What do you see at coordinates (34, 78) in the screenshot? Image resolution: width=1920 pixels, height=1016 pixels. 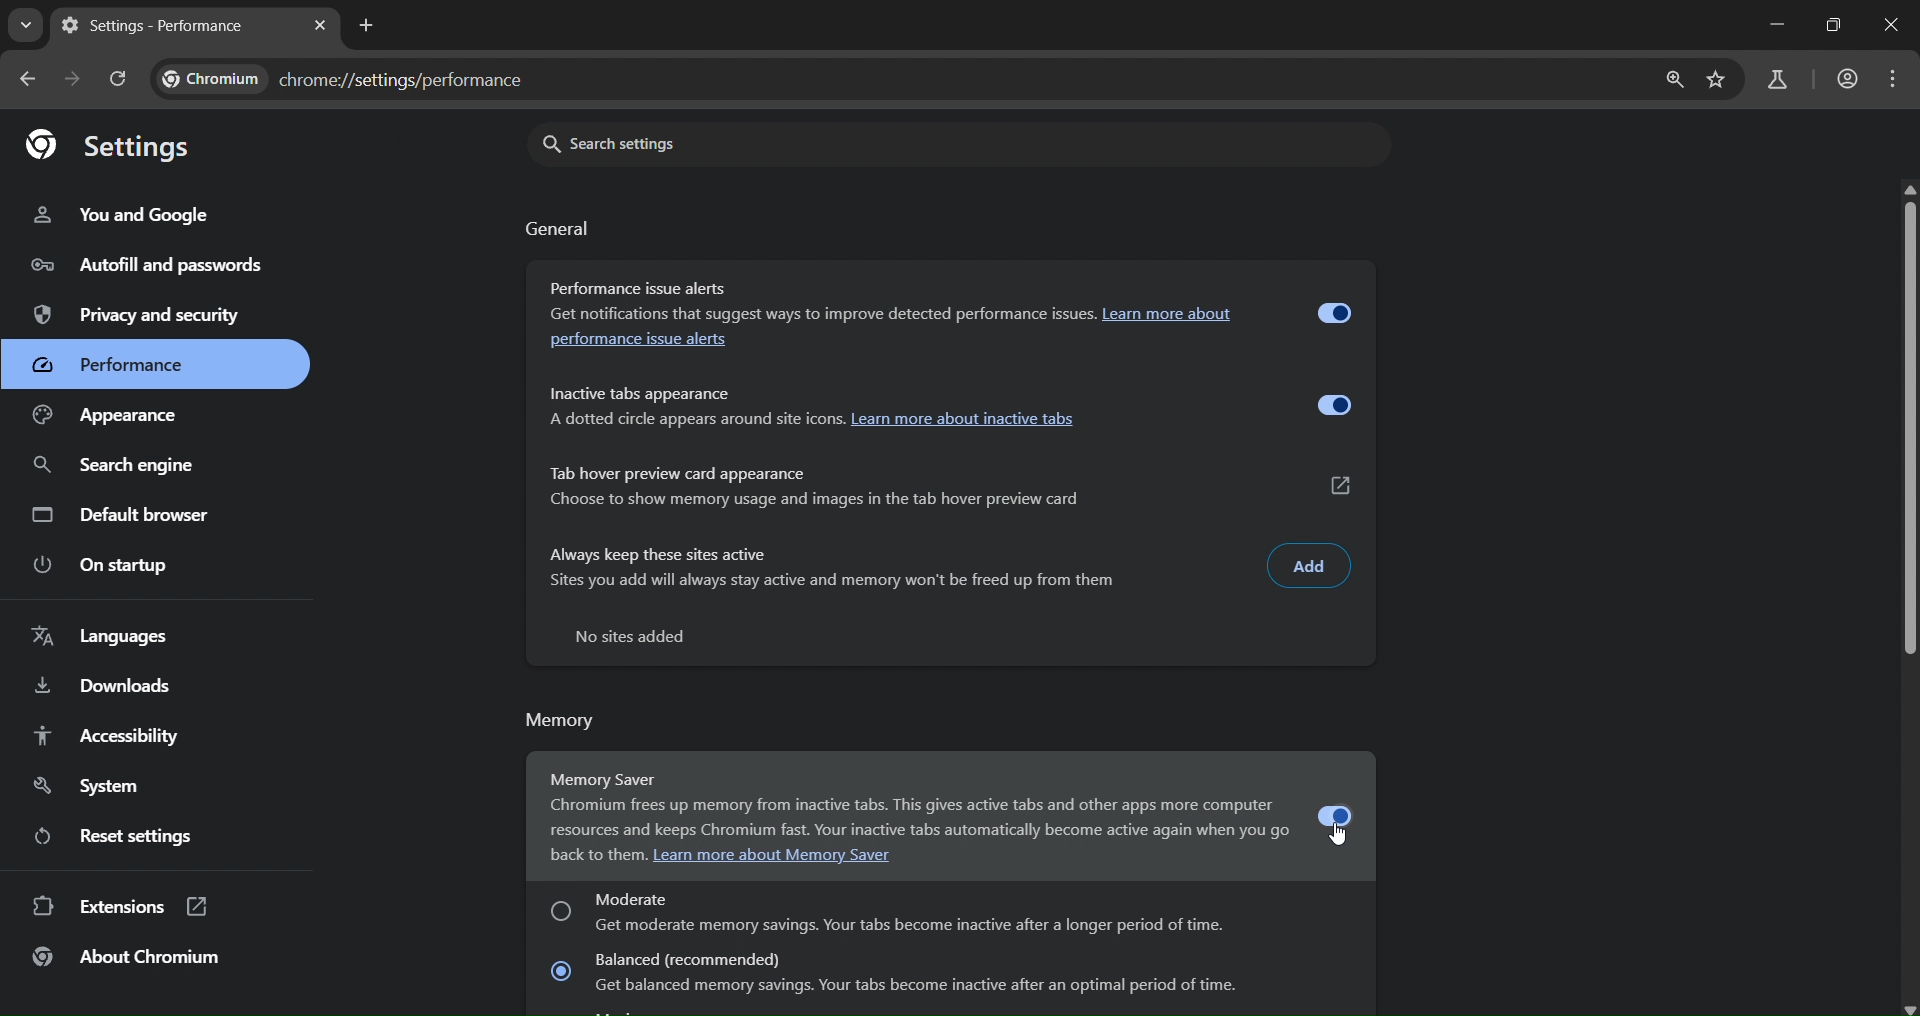 I see `go back one page` at bounding box center [34, 78].